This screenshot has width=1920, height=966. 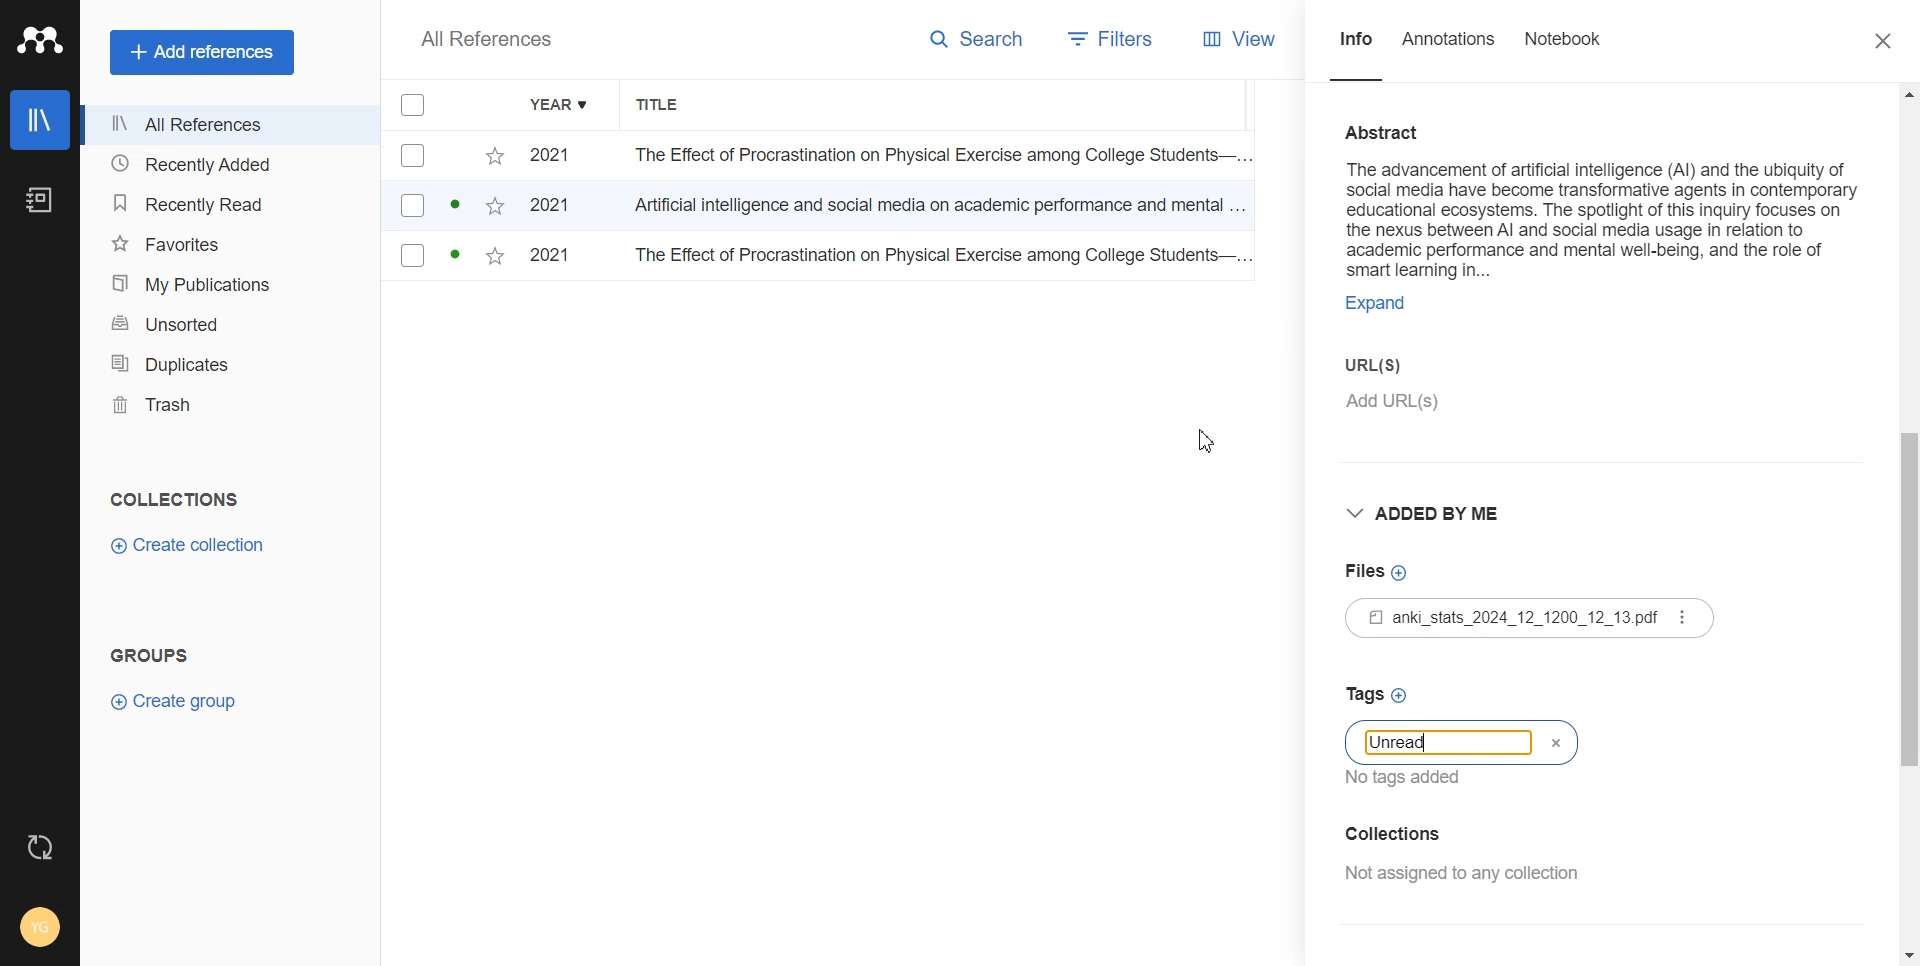 I want to click on All References, so click(x=229, y=127).